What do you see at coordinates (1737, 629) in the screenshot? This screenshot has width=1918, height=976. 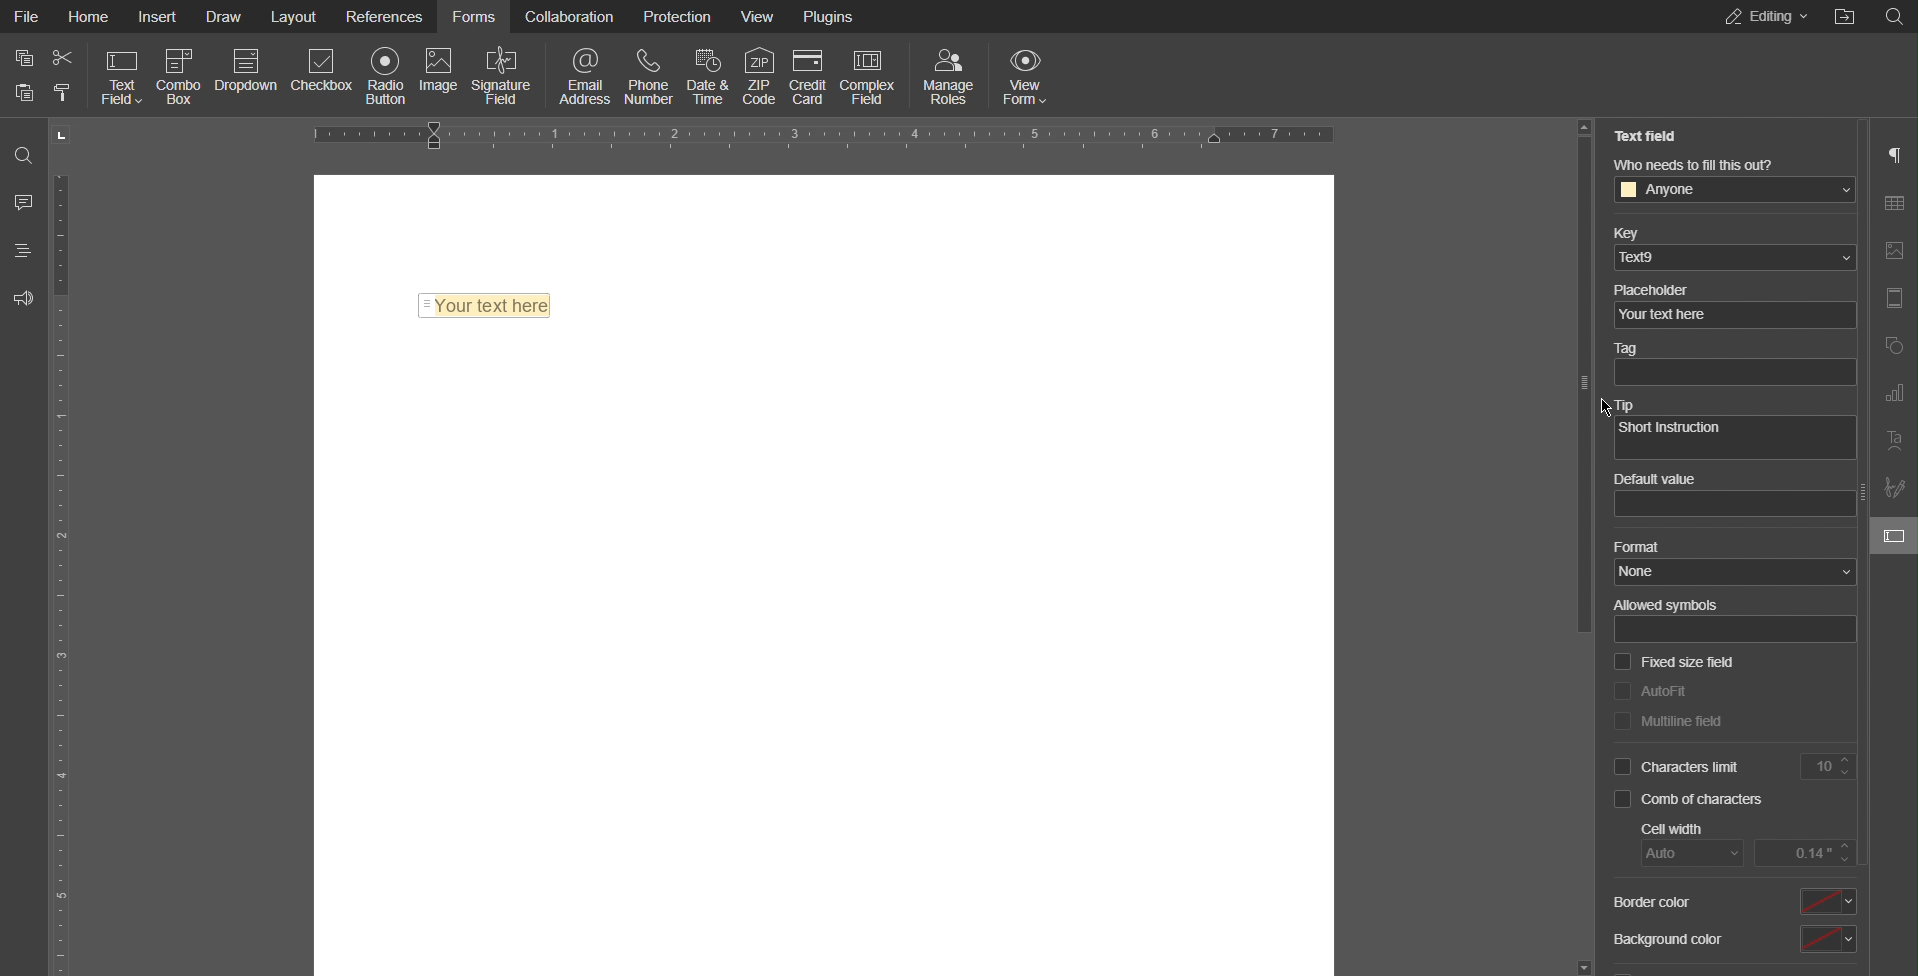 I see `allowed sybols` at bounding box center [1737, 629].